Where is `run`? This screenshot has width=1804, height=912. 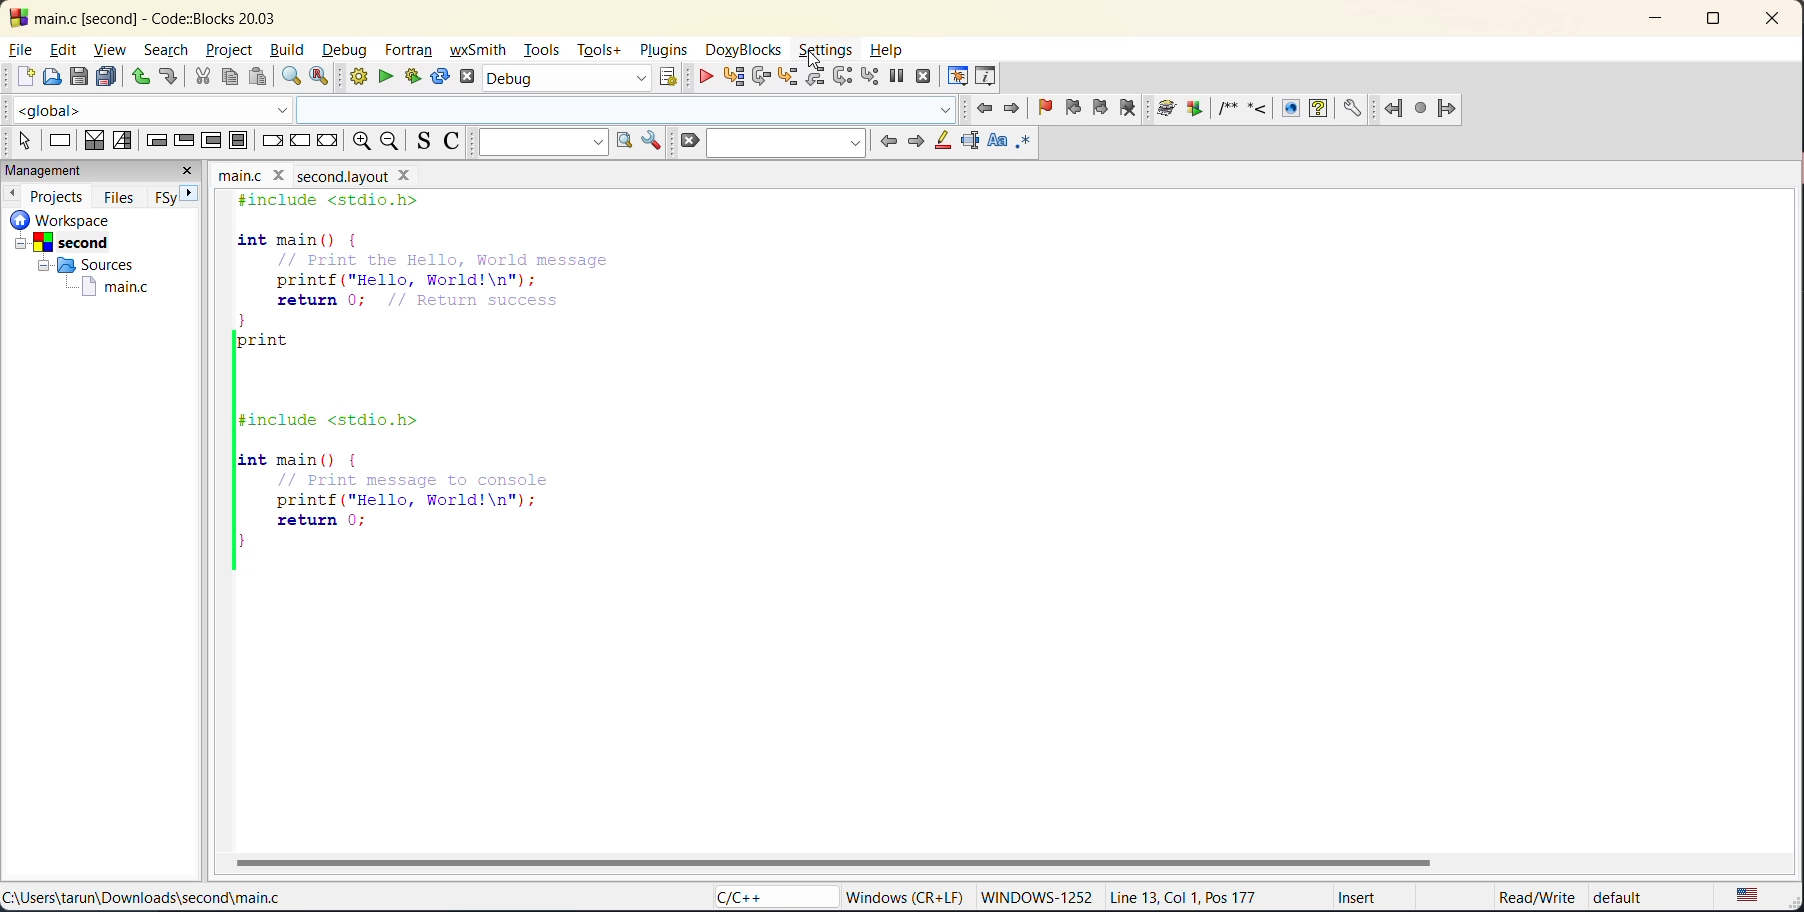
run is located at coordinates (390, 80).